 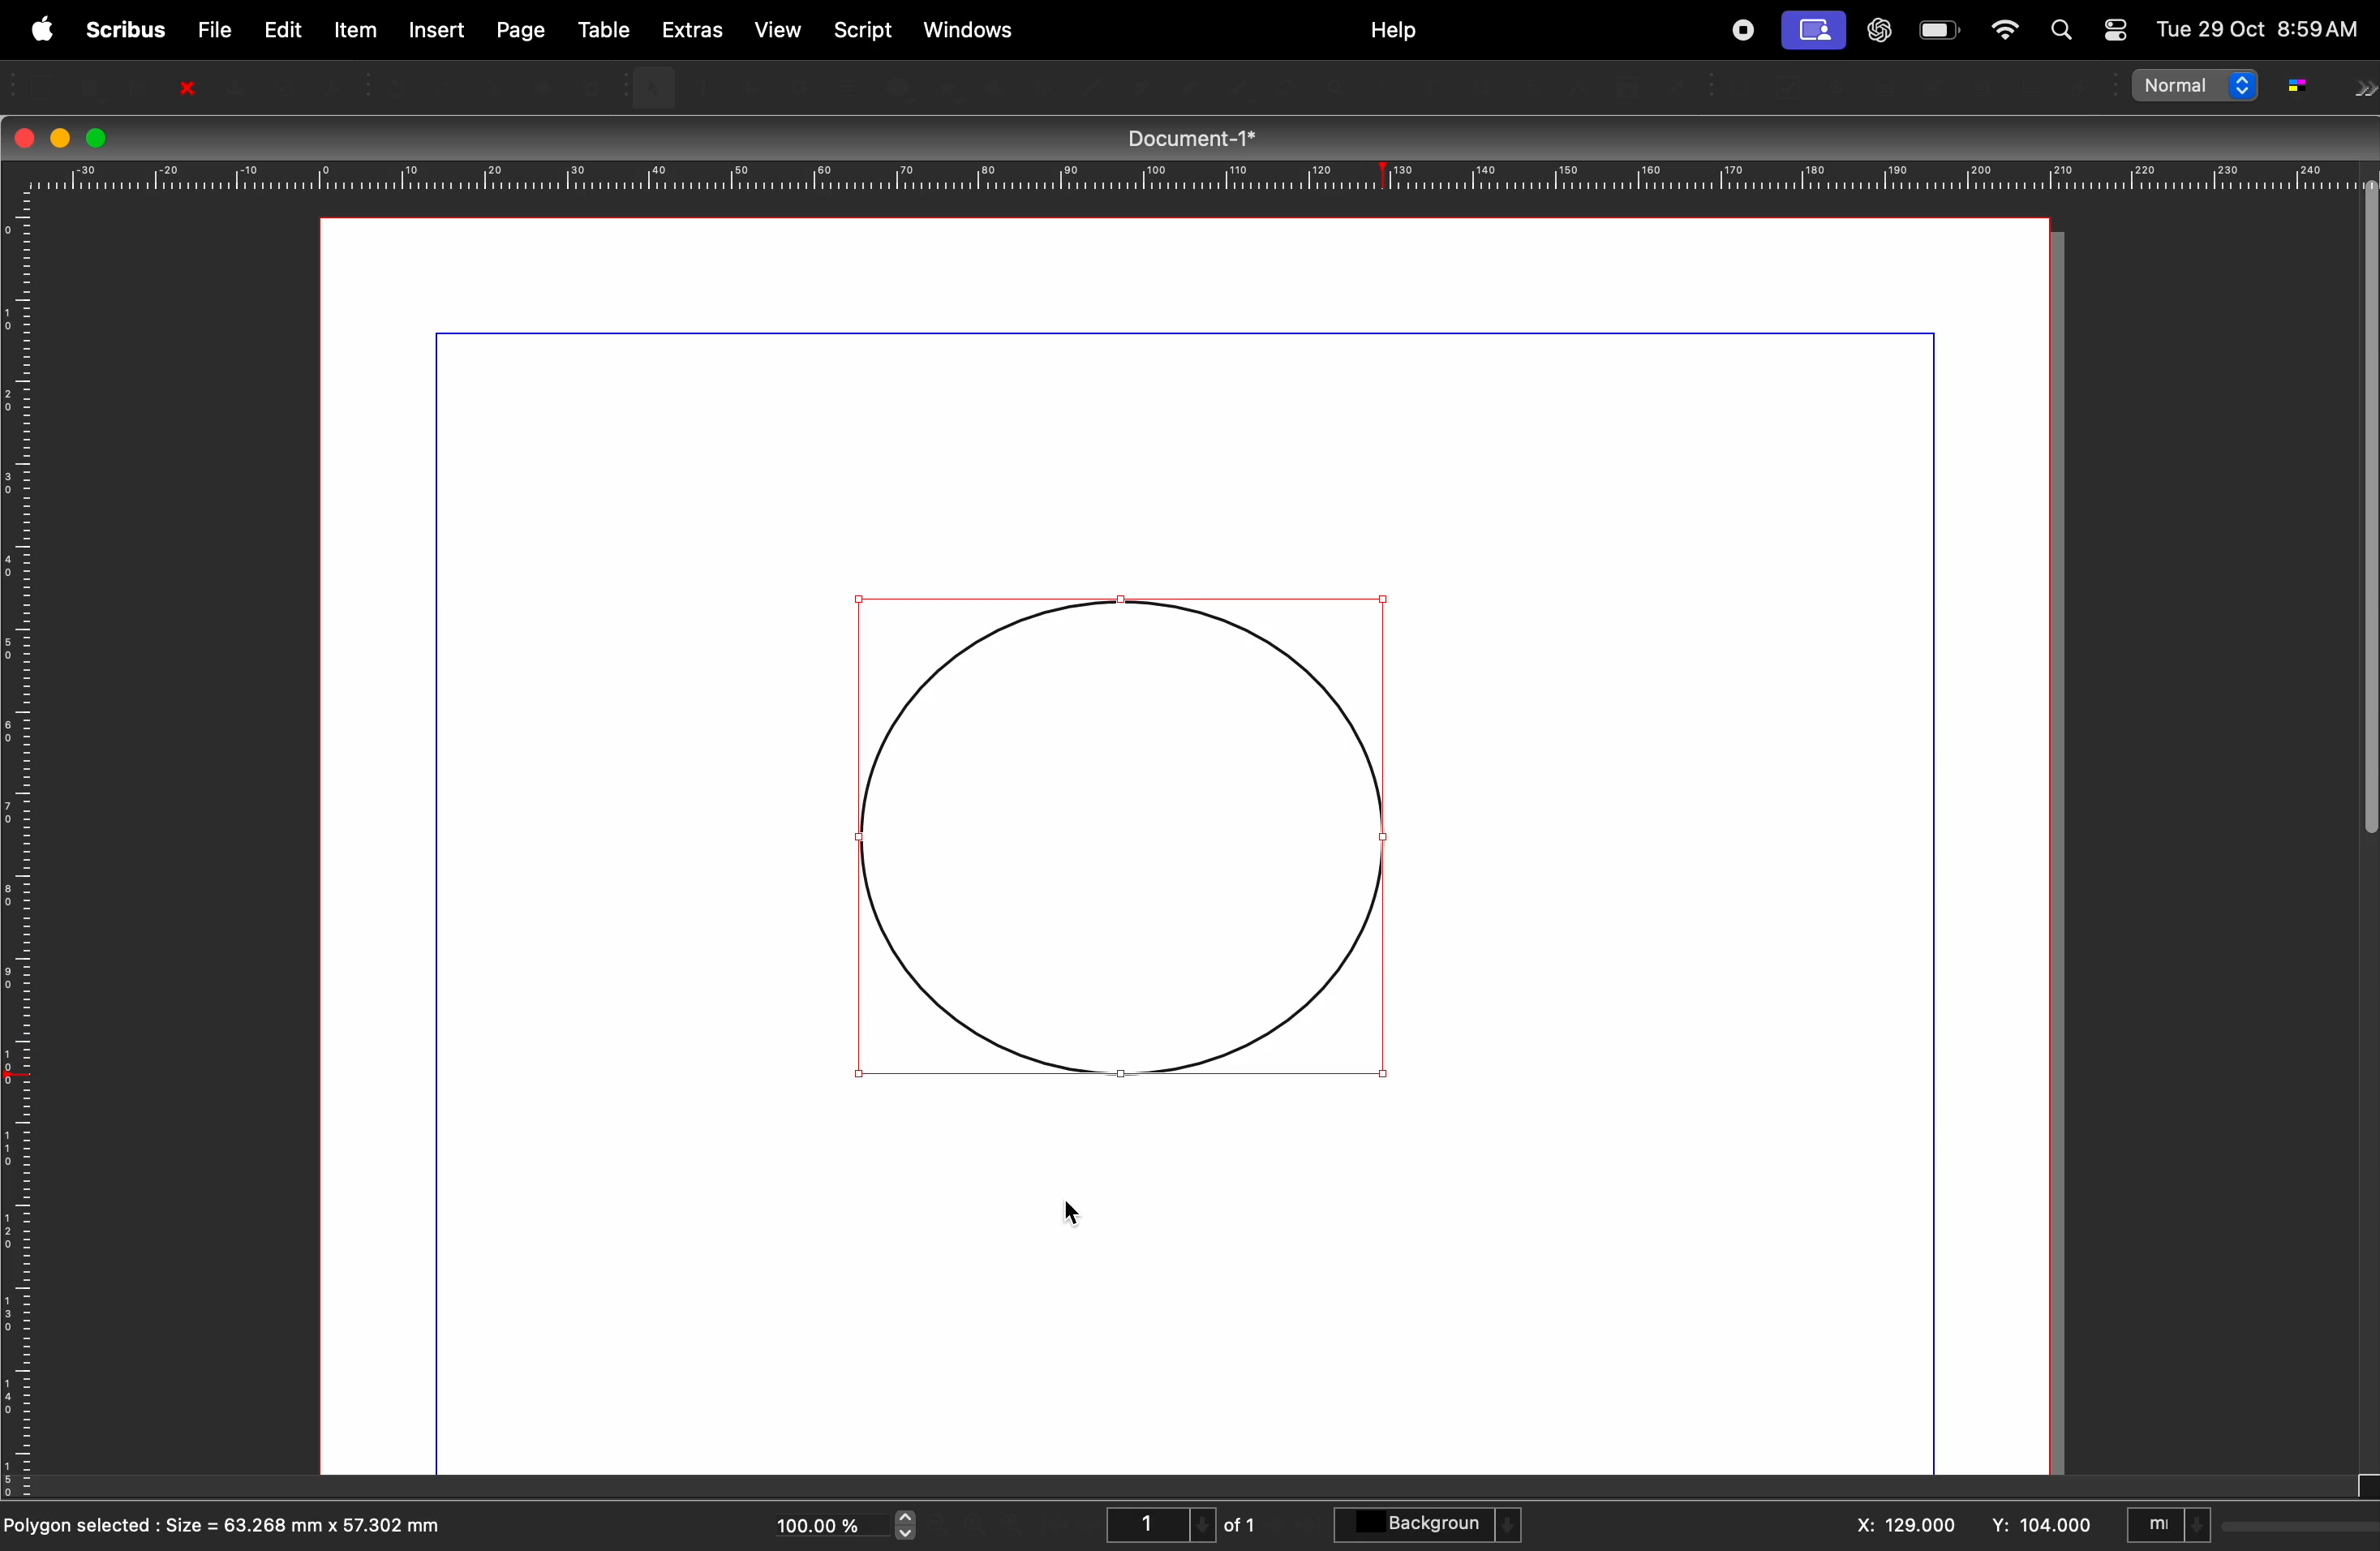 What do you see at coordinates (186, 85) in the screenshot?
I see `close` at bounding box center [186, 85].